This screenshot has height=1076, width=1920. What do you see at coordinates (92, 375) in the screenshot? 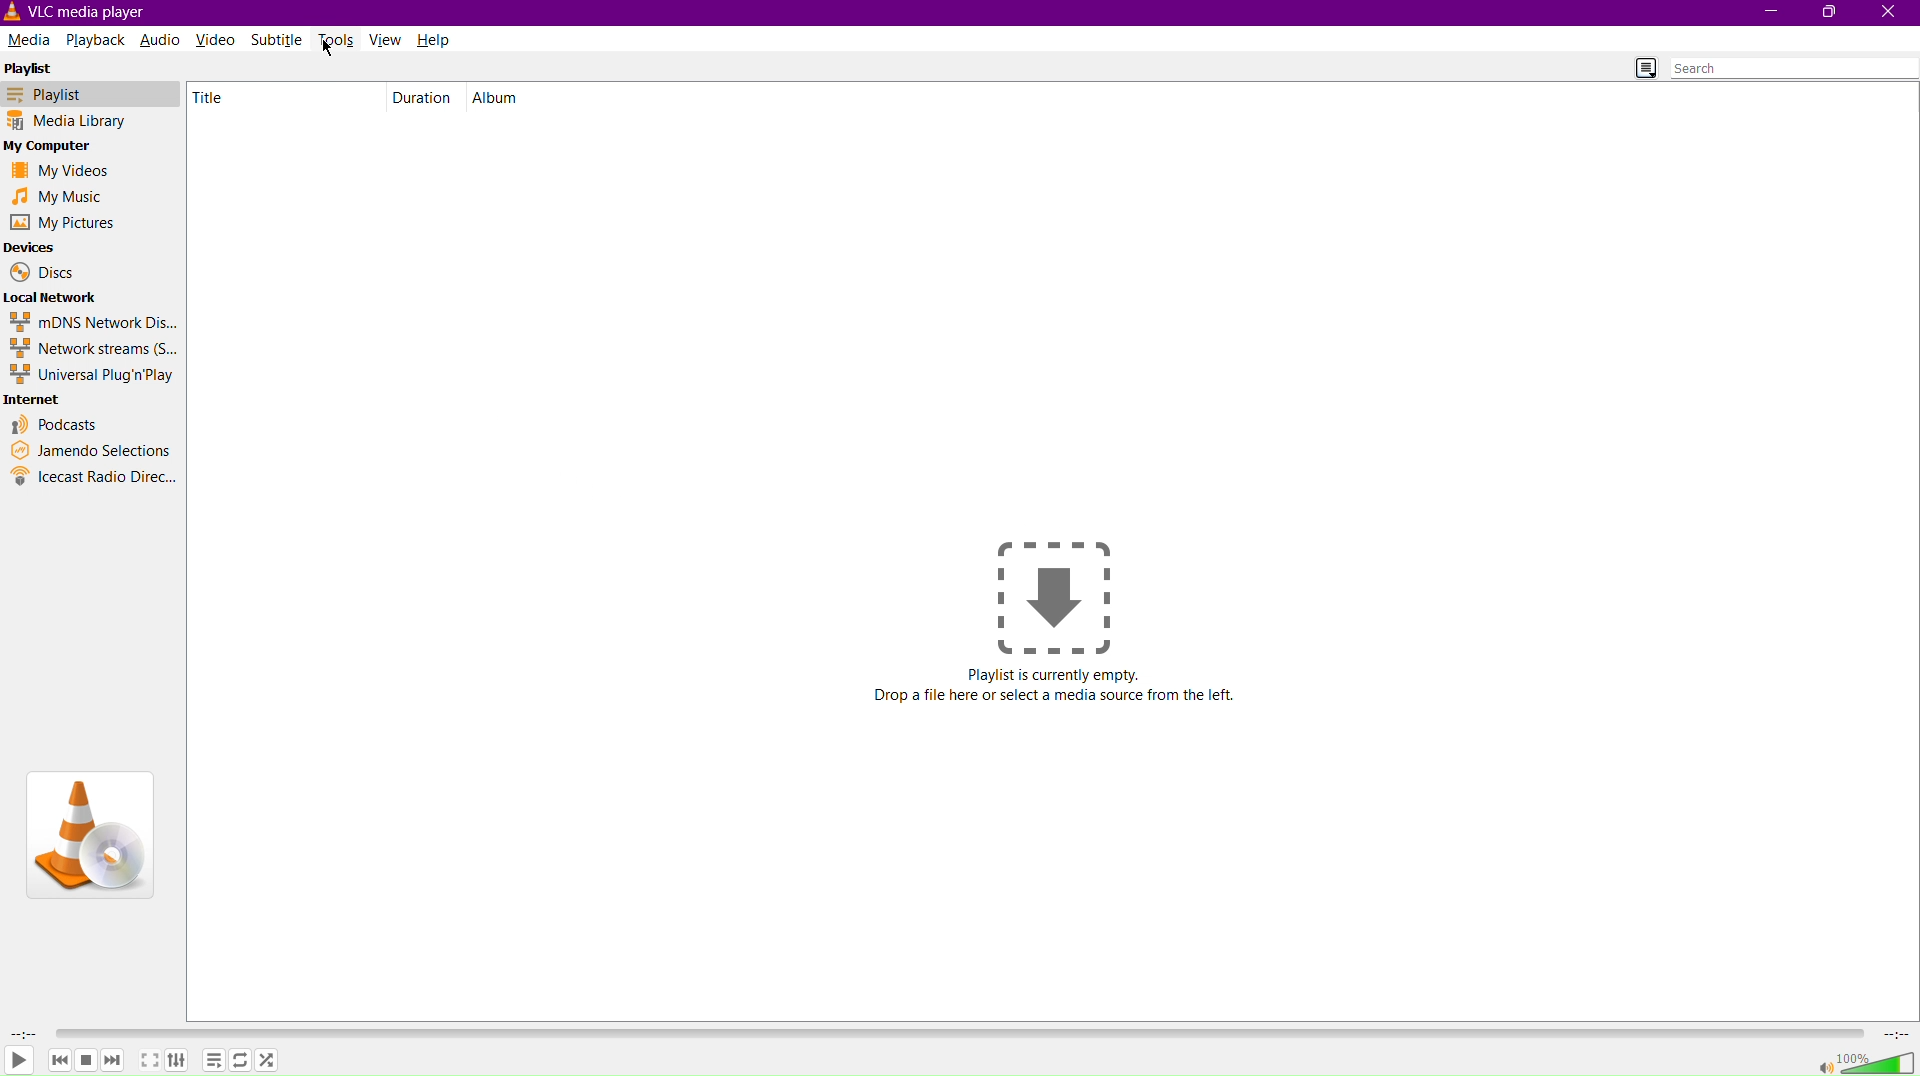
I see `Universal Plug'n'Play` at bounding box center [92, 375].